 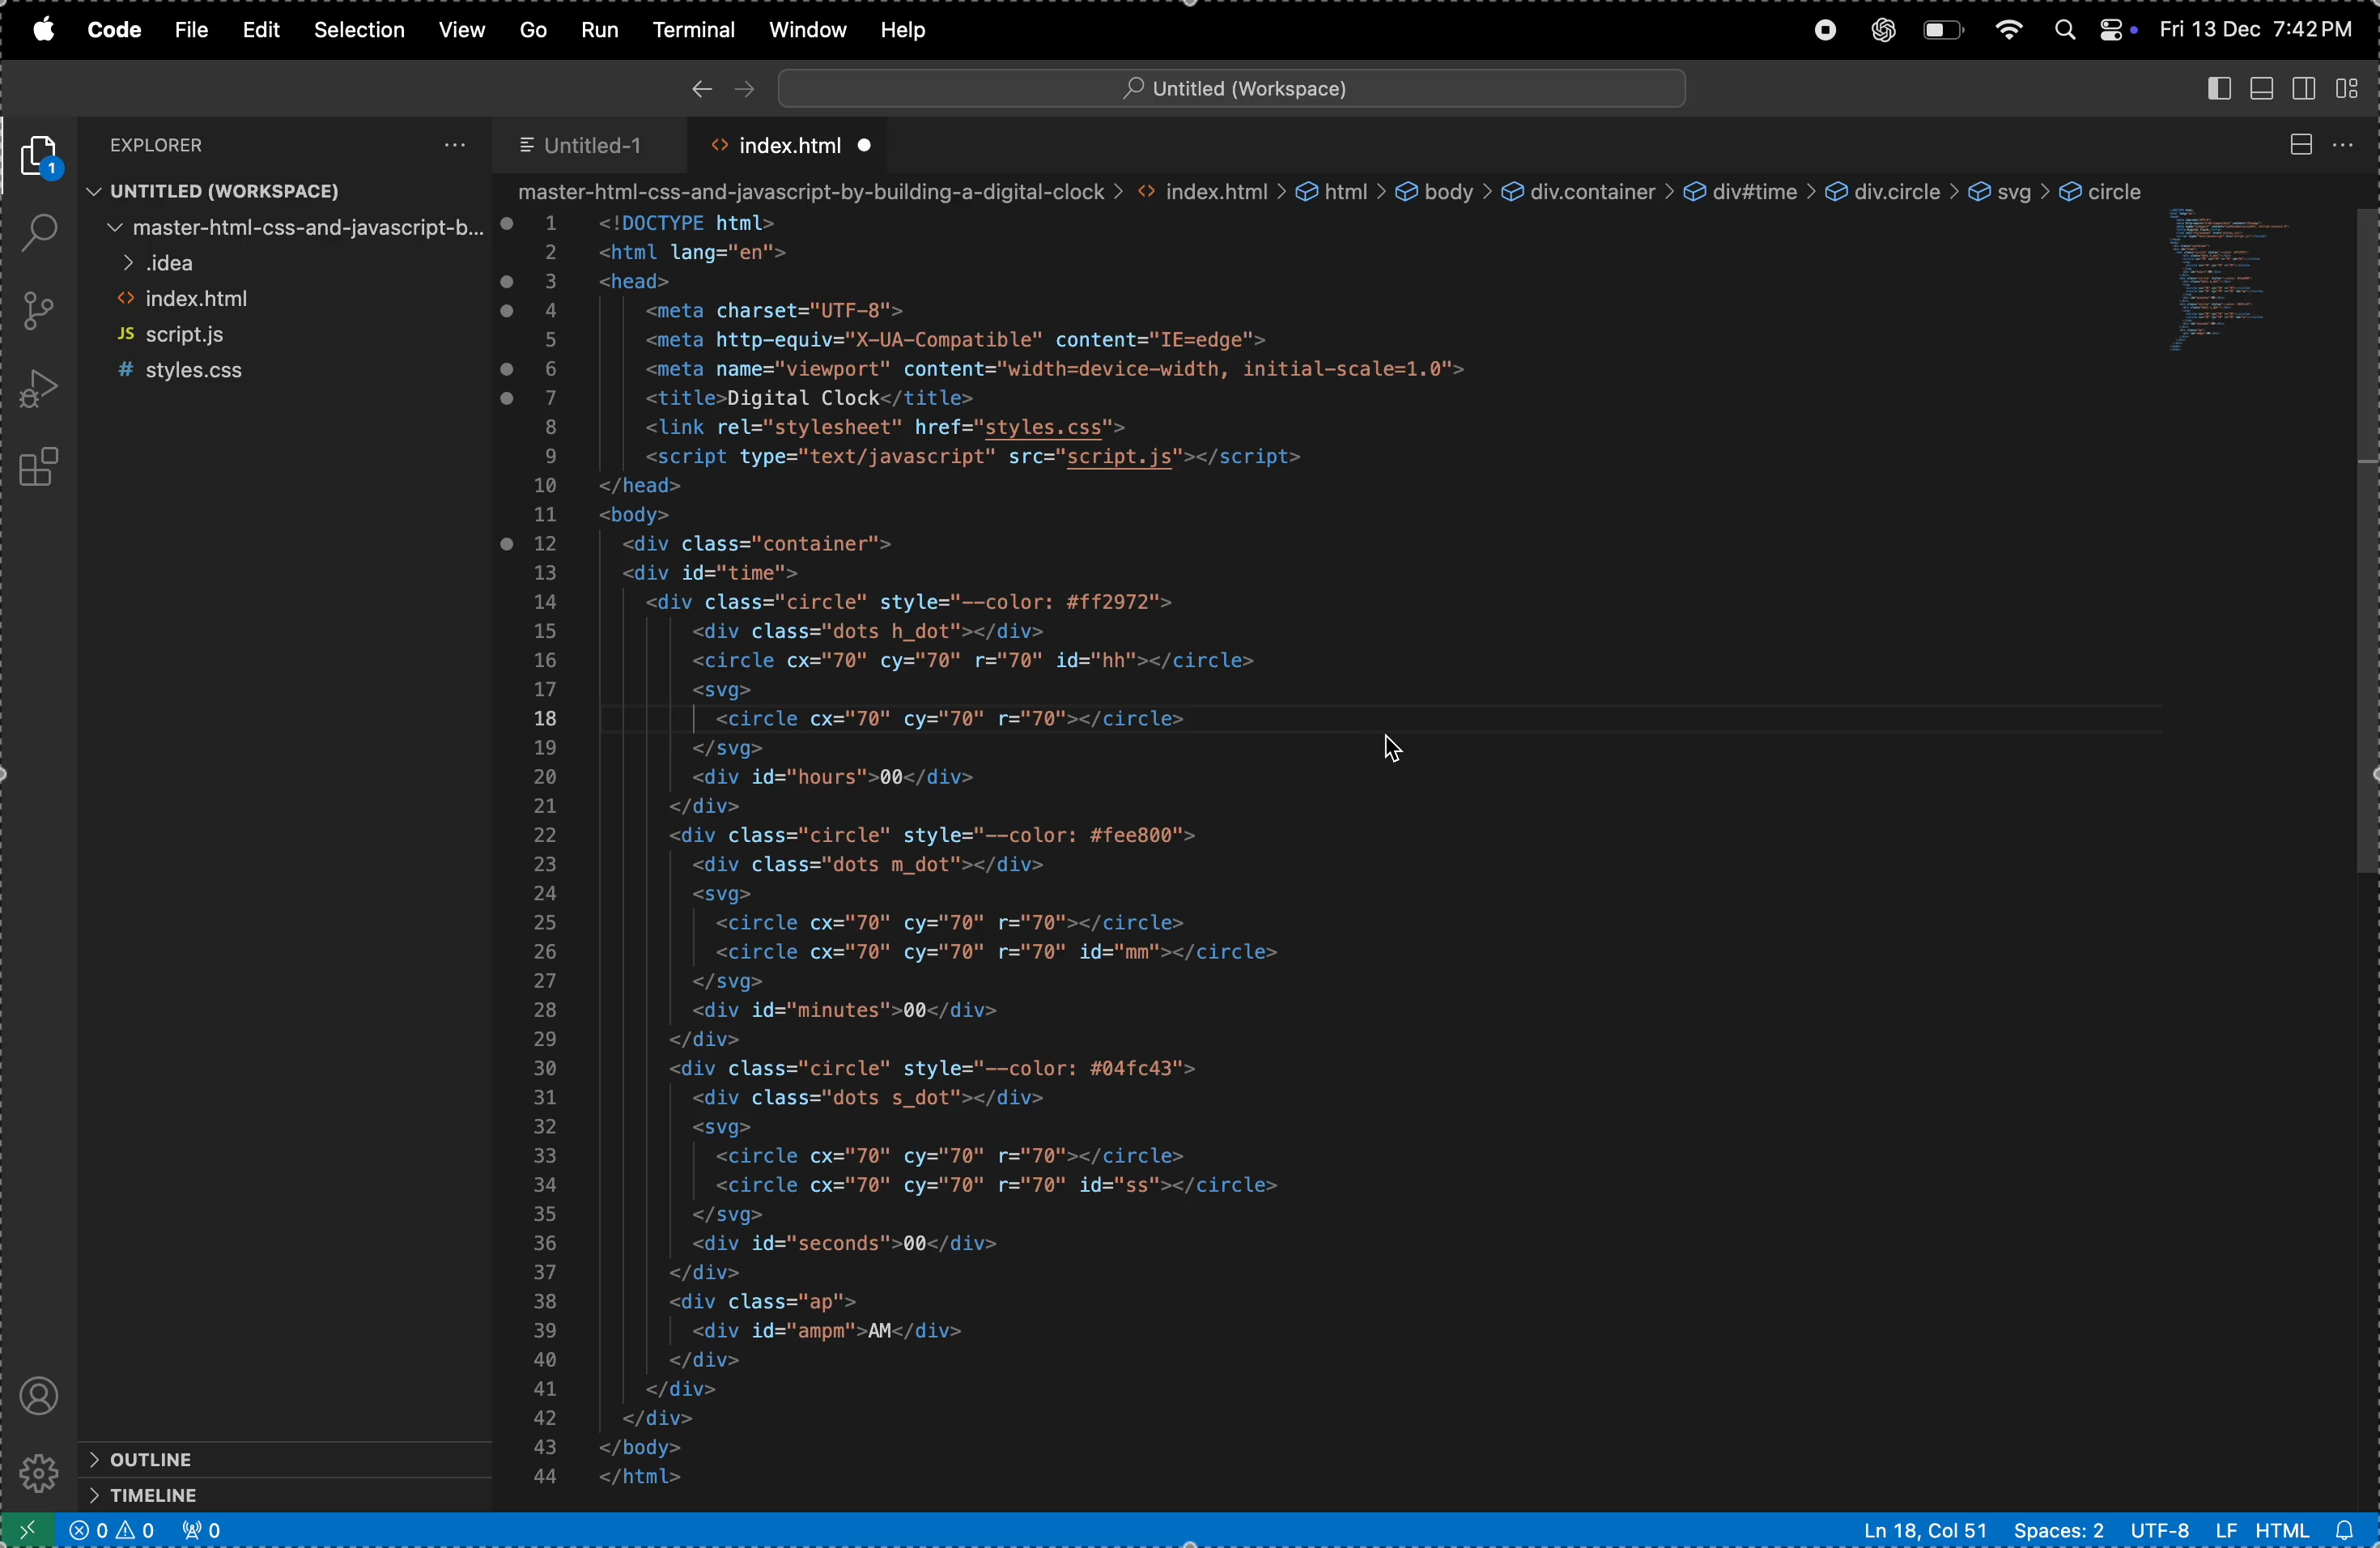 I want to click on Edit, so click(x=259, y=30).